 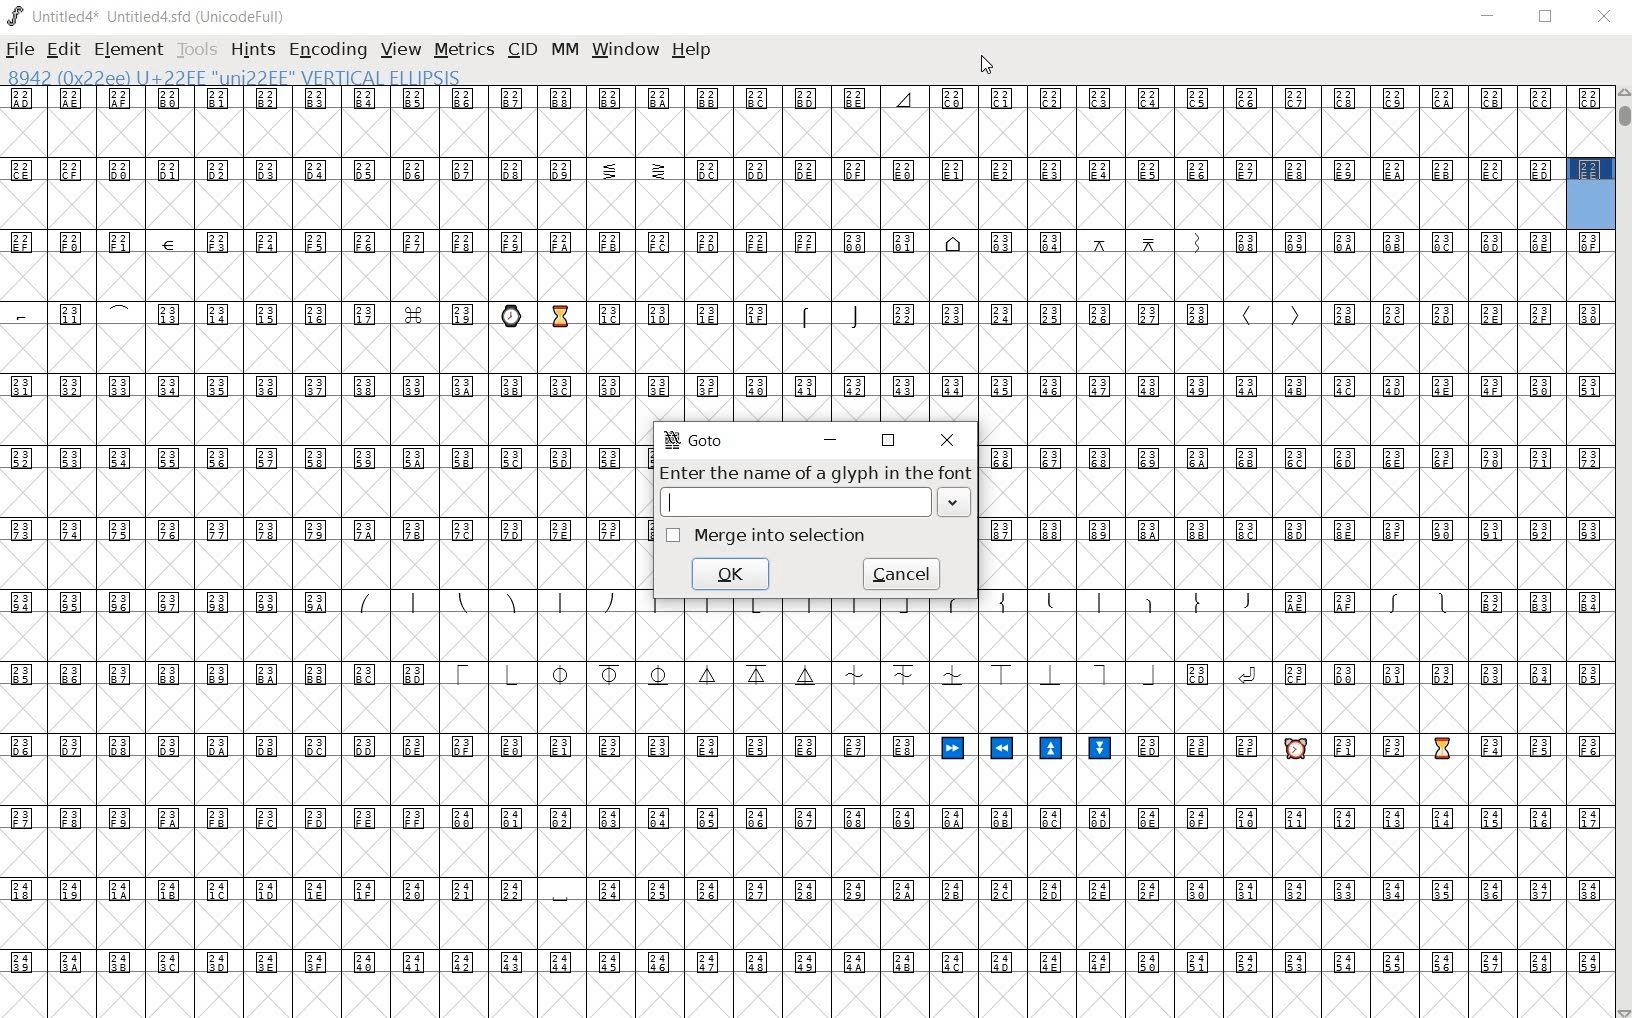 I want to click on SCROLLBAR, so click(x=1622, y=552).